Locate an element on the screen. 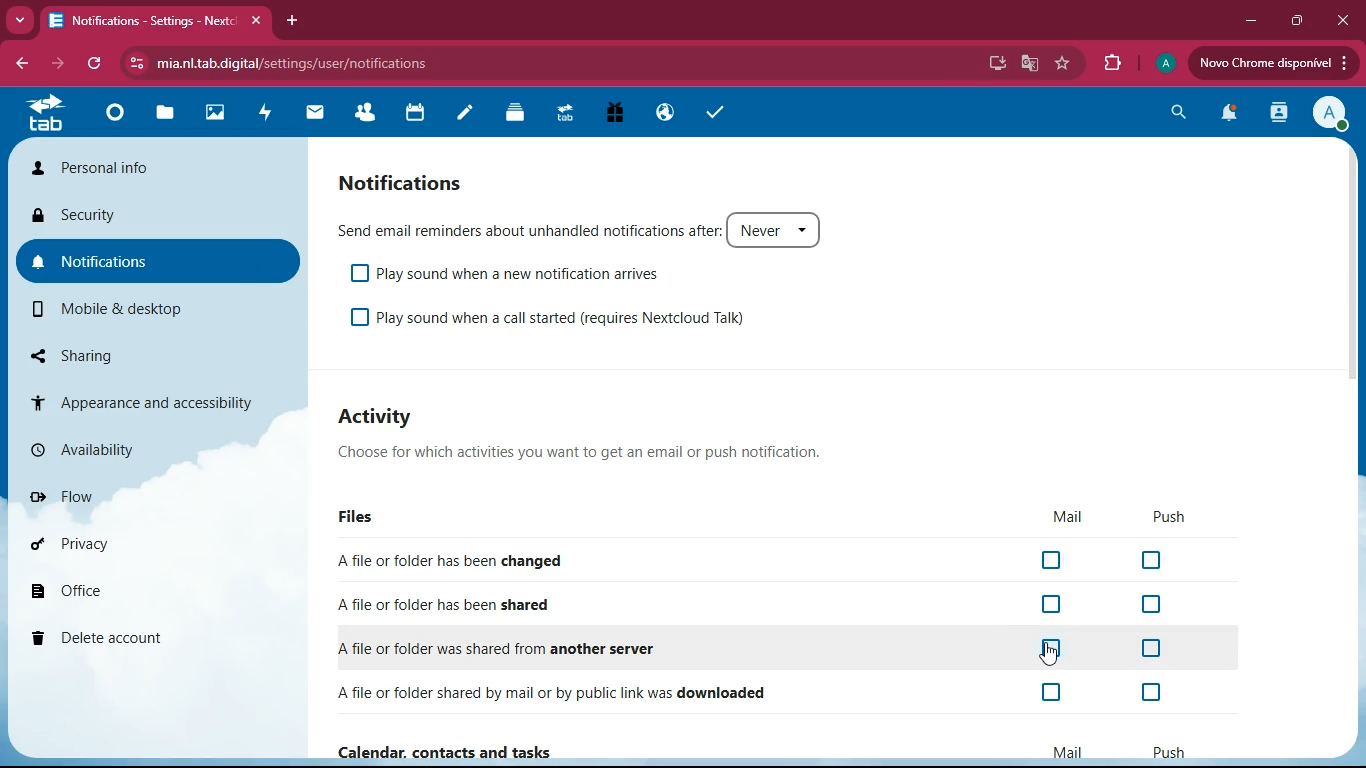 The image size is (1366, 768). calendar is located at coordinates (409, 115).